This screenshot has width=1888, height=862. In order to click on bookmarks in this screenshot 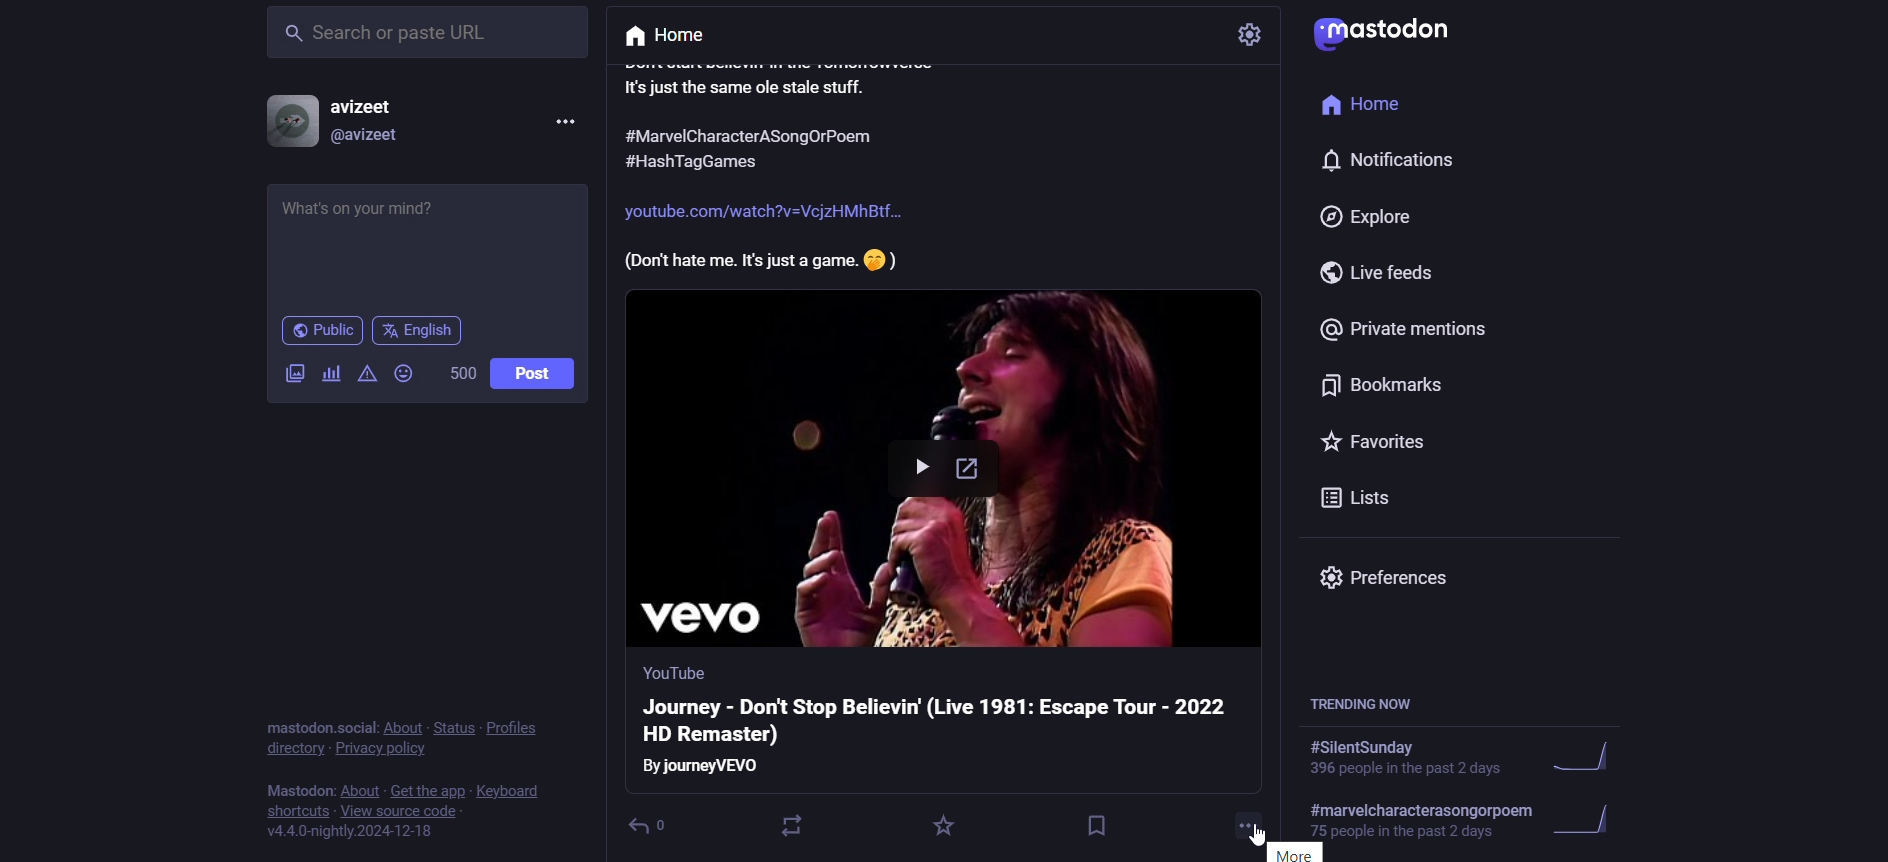, I will do `click(1399, 384)`.